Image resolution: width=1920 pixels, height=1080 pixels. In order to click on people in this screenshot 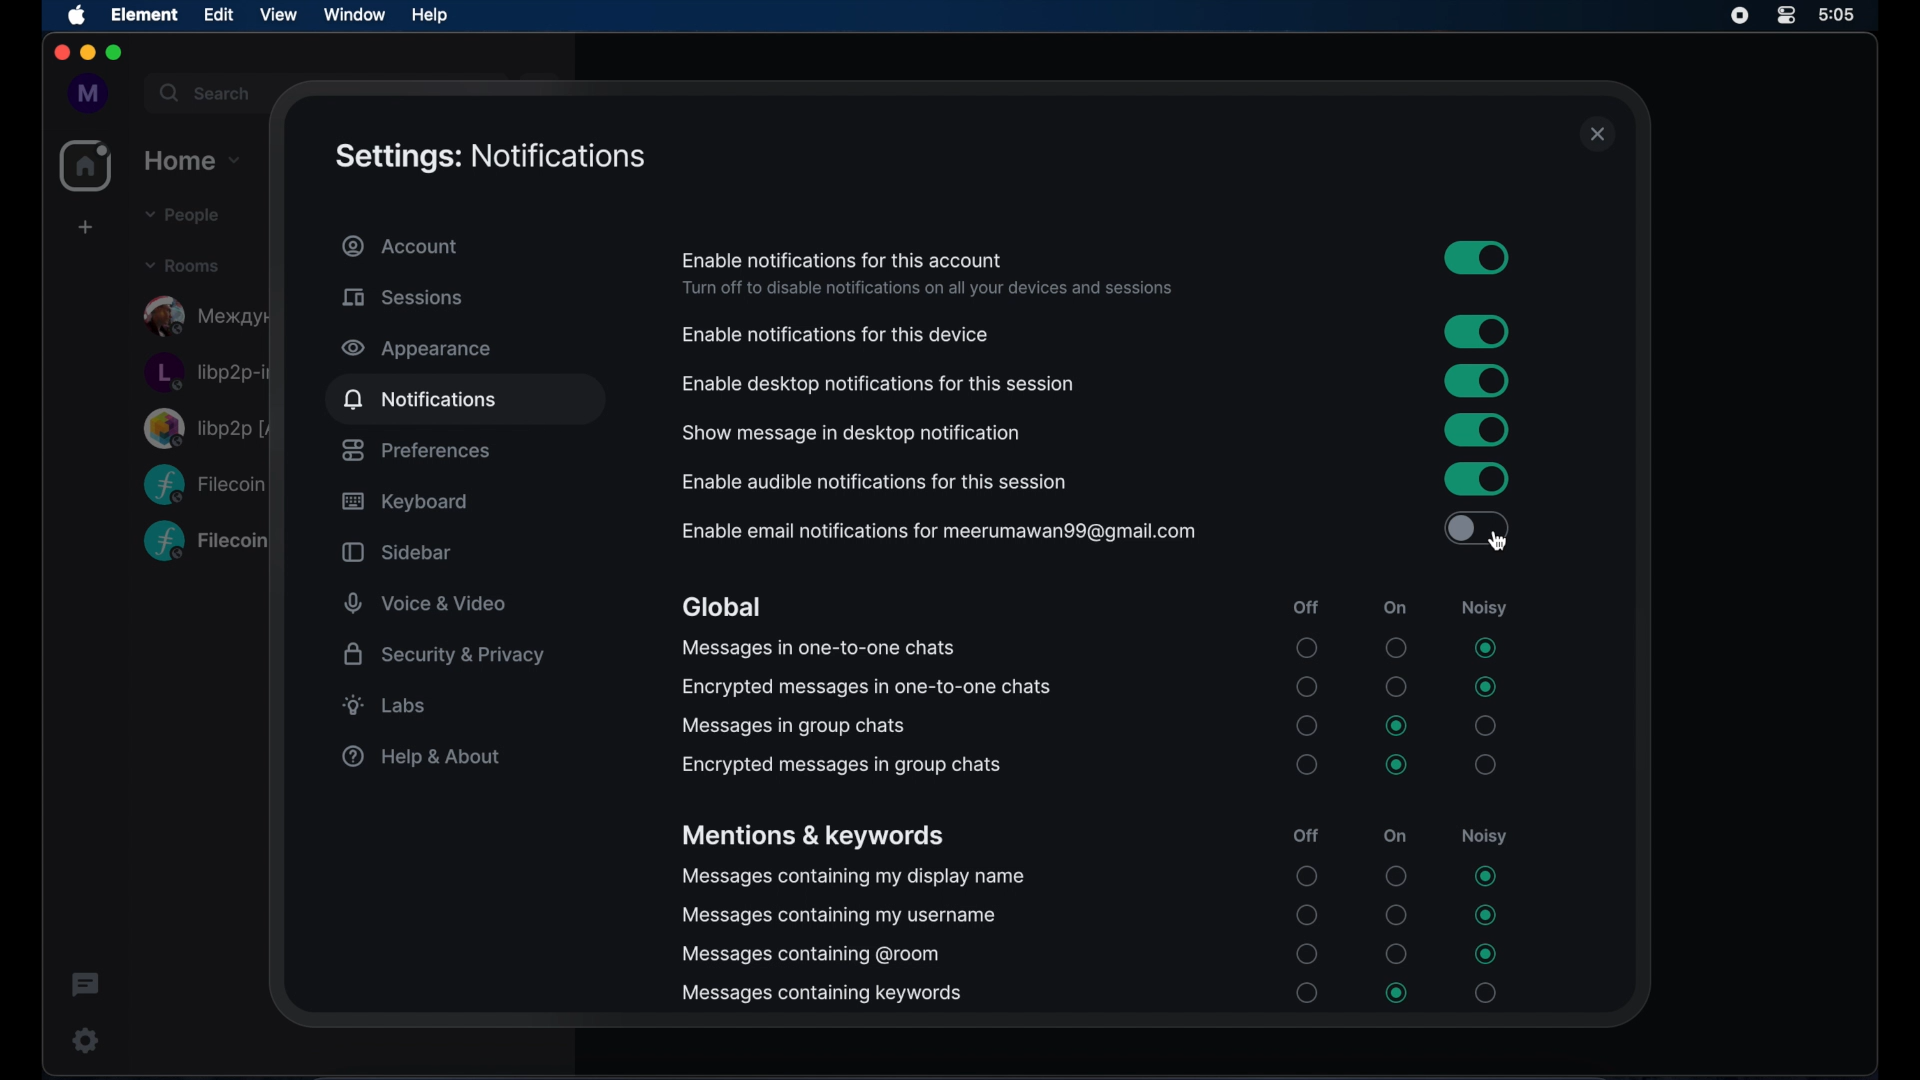, I will do `click(179, 215)`.